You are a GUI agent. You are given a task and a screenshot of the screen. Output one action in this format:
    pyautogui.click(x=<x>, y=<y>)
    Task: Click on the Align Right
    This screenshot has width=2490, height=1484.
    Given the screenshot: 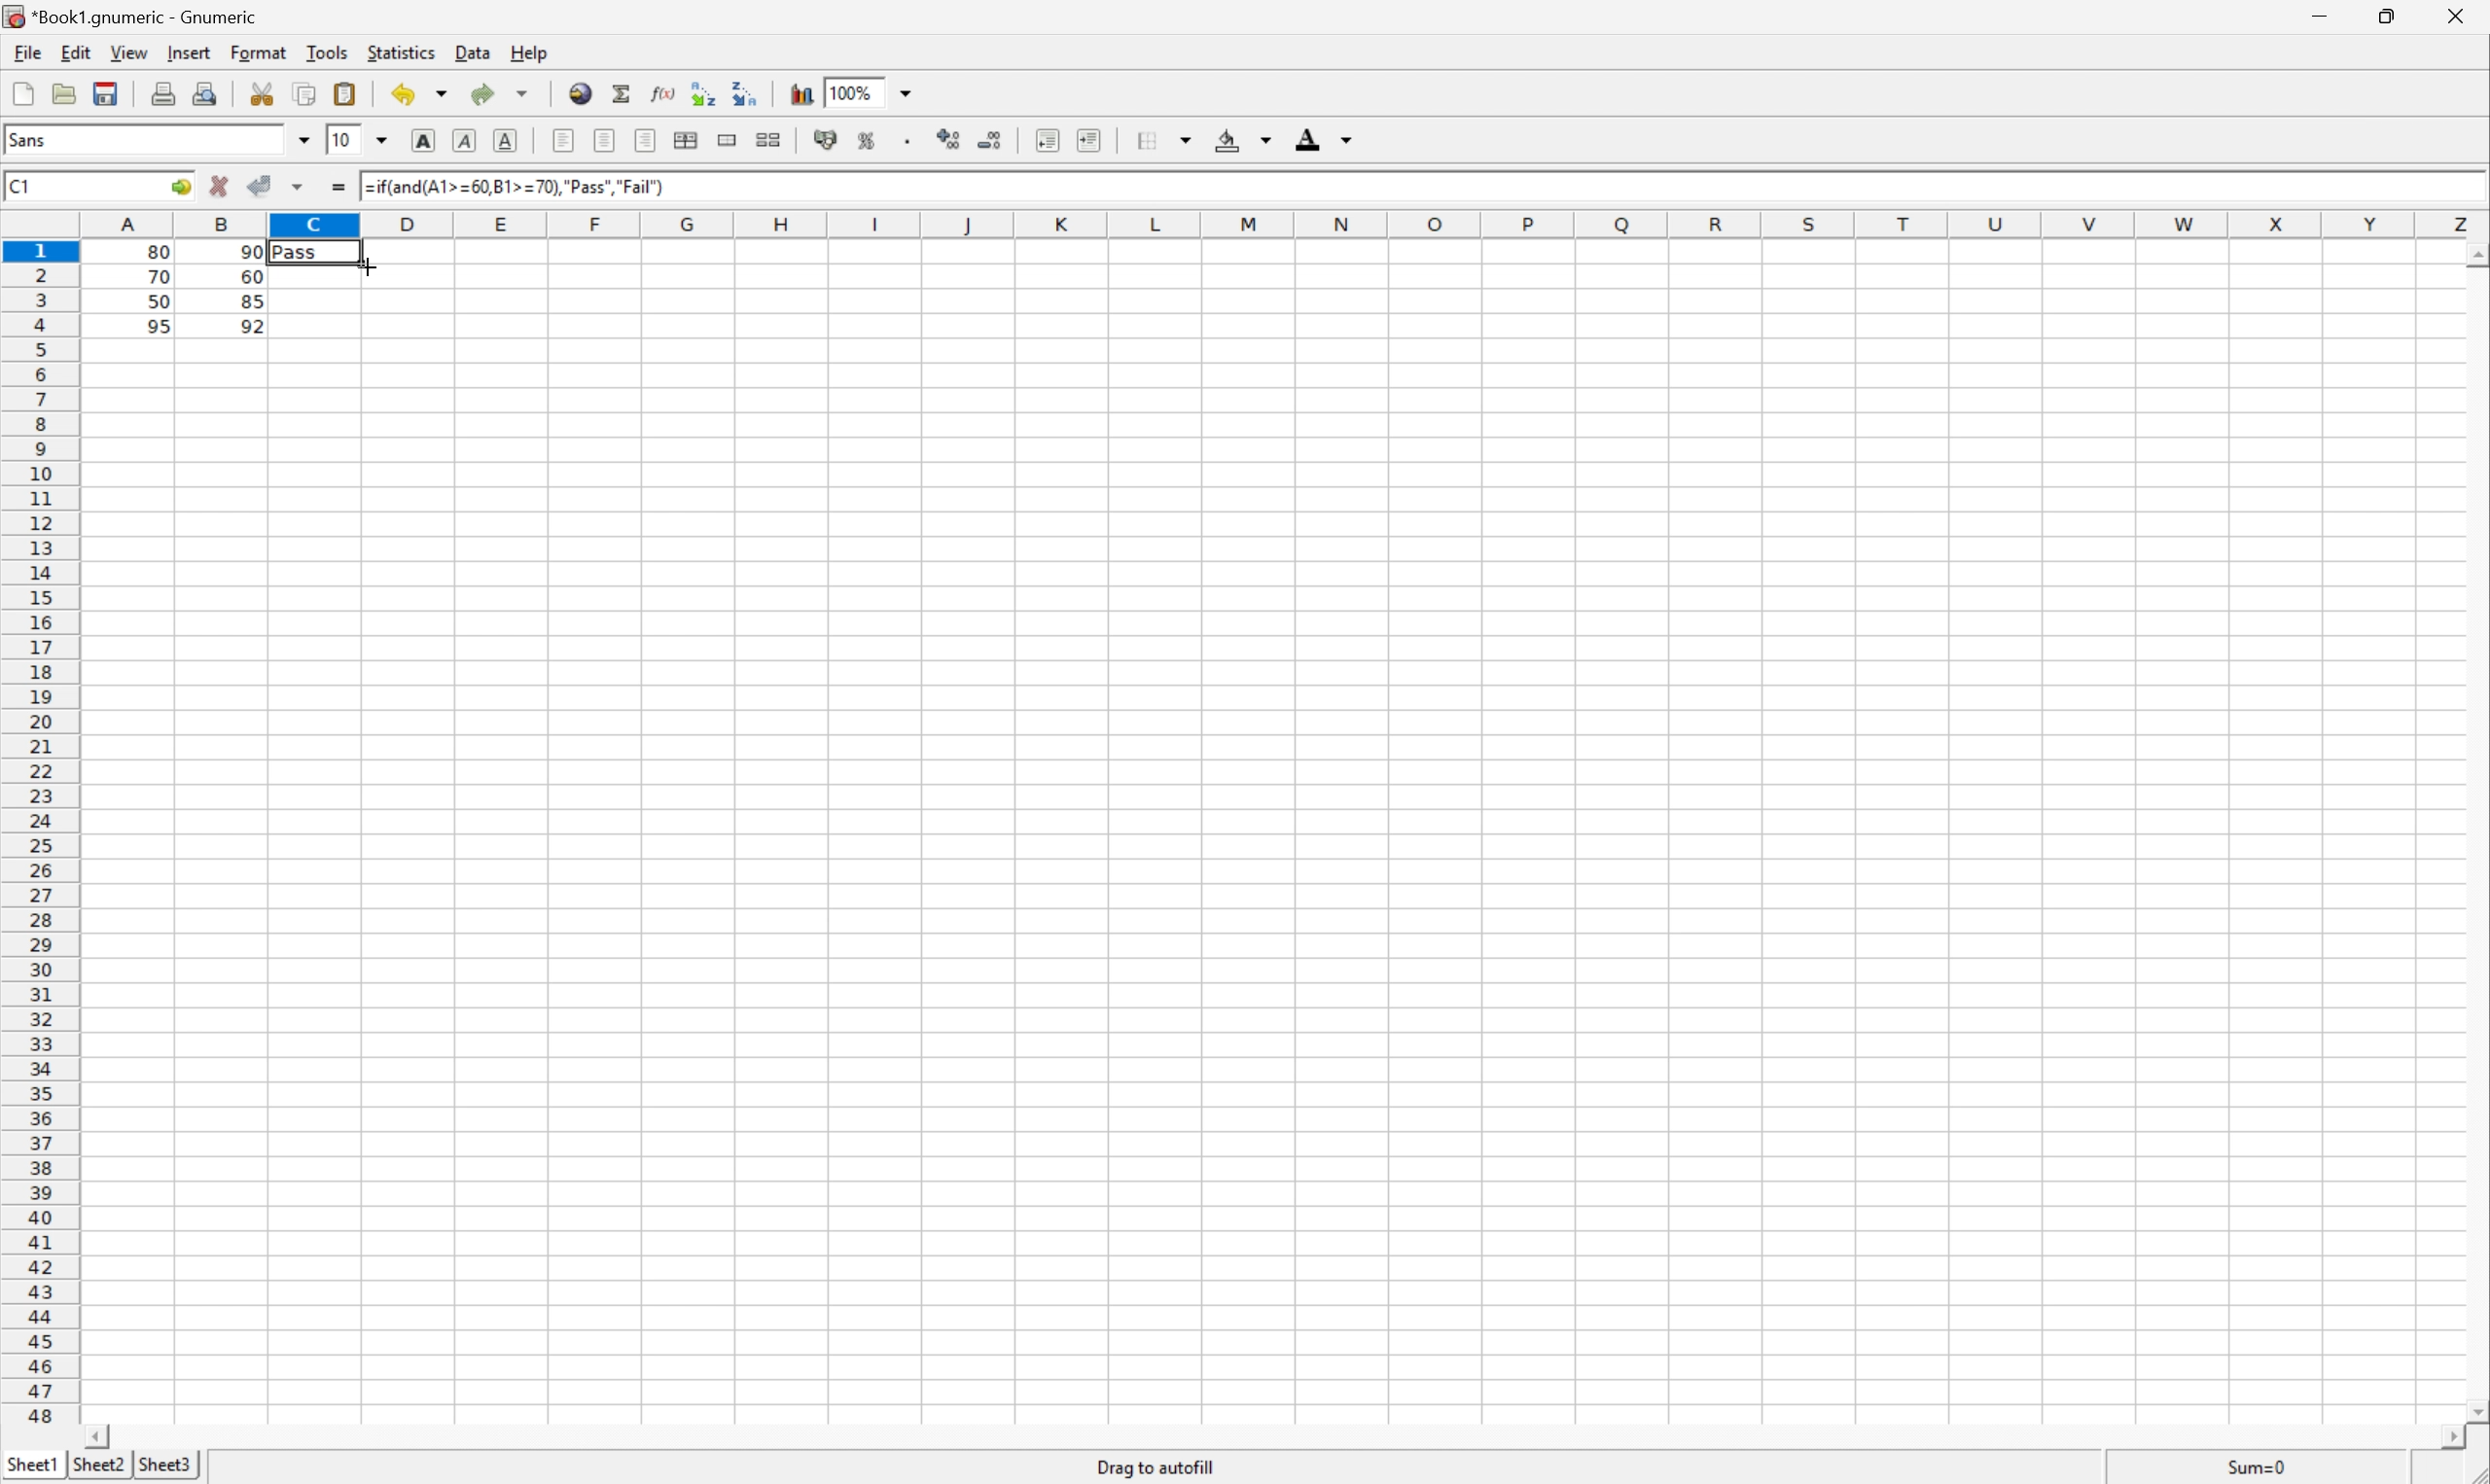 What is the action you would take?
    pyautogui.click(x=562, y=141)
    